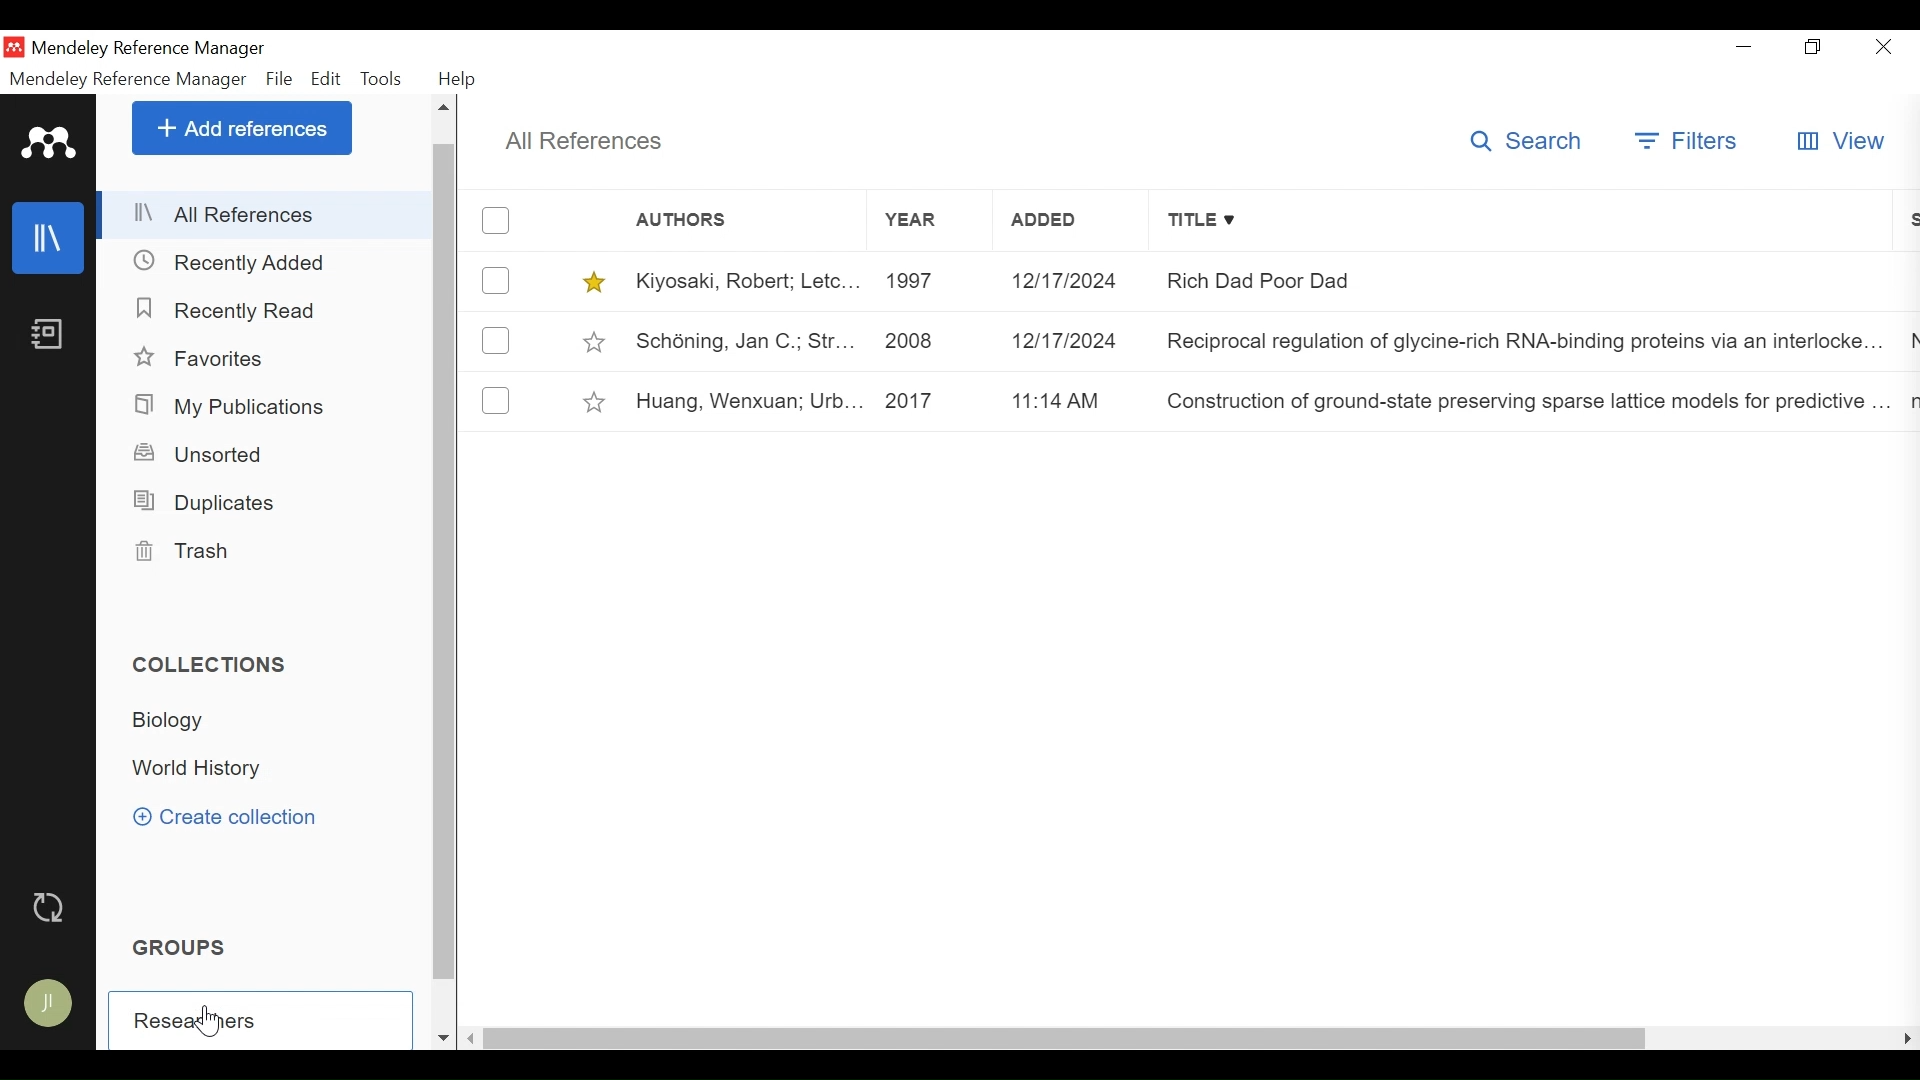  What do you see at coordinates (1526, 400) in the screenshot?
I see `Construction of ground-state preserving sparse lattice models for predictive..` at bounding box center [1526, 400].